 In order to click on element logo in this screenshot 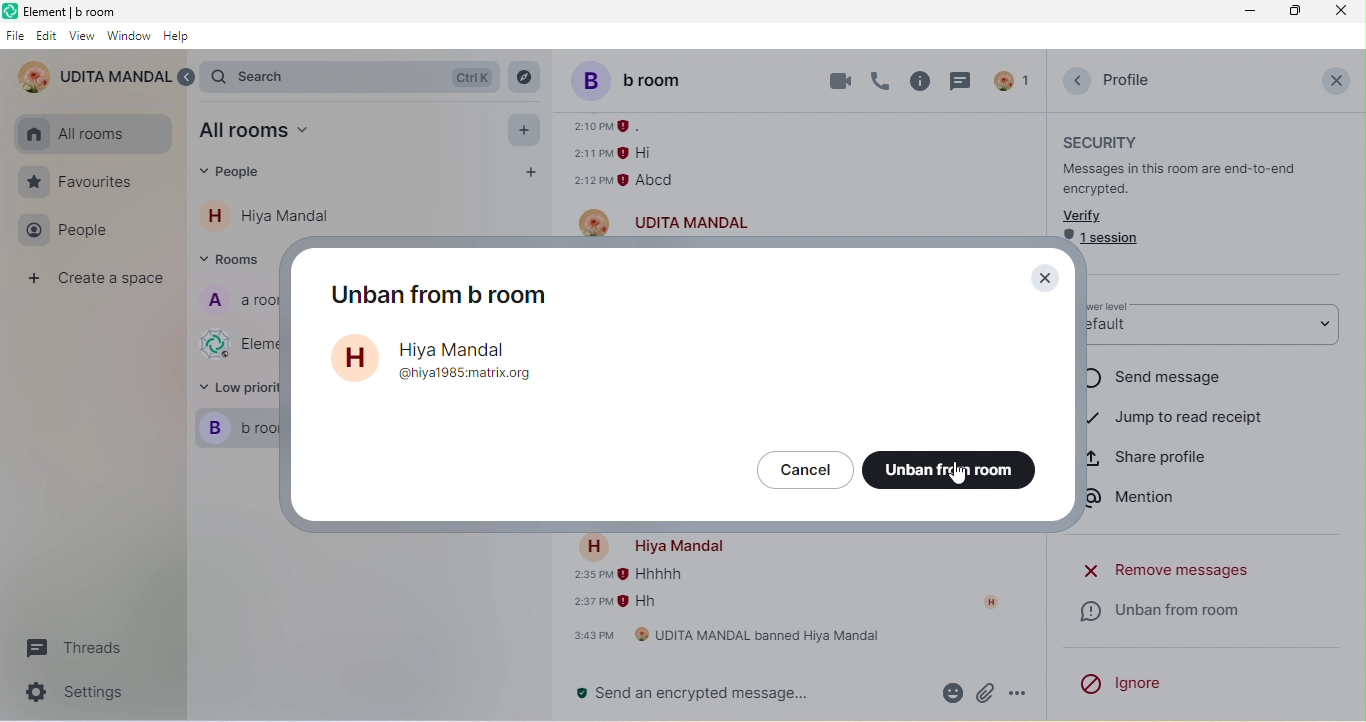, I will do `click(10, 12)`.